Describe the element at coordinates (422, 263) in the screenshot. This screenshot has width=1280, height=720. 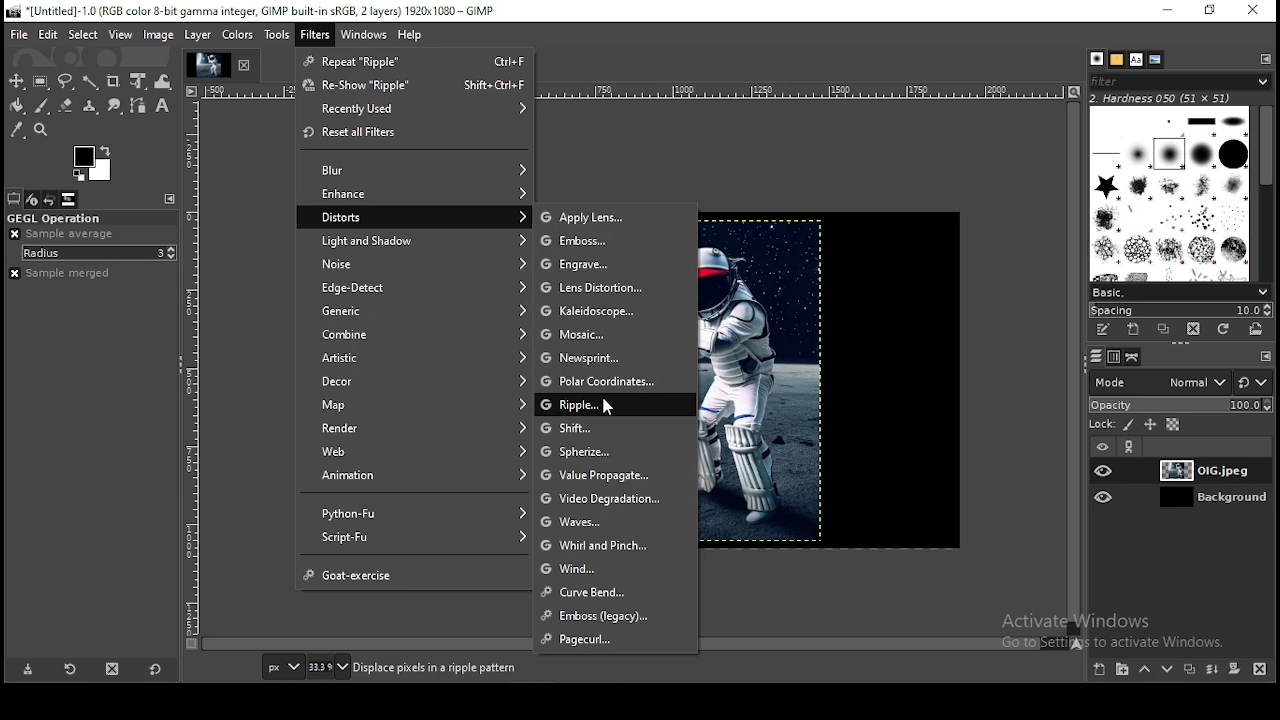
I see `noise` at that location.